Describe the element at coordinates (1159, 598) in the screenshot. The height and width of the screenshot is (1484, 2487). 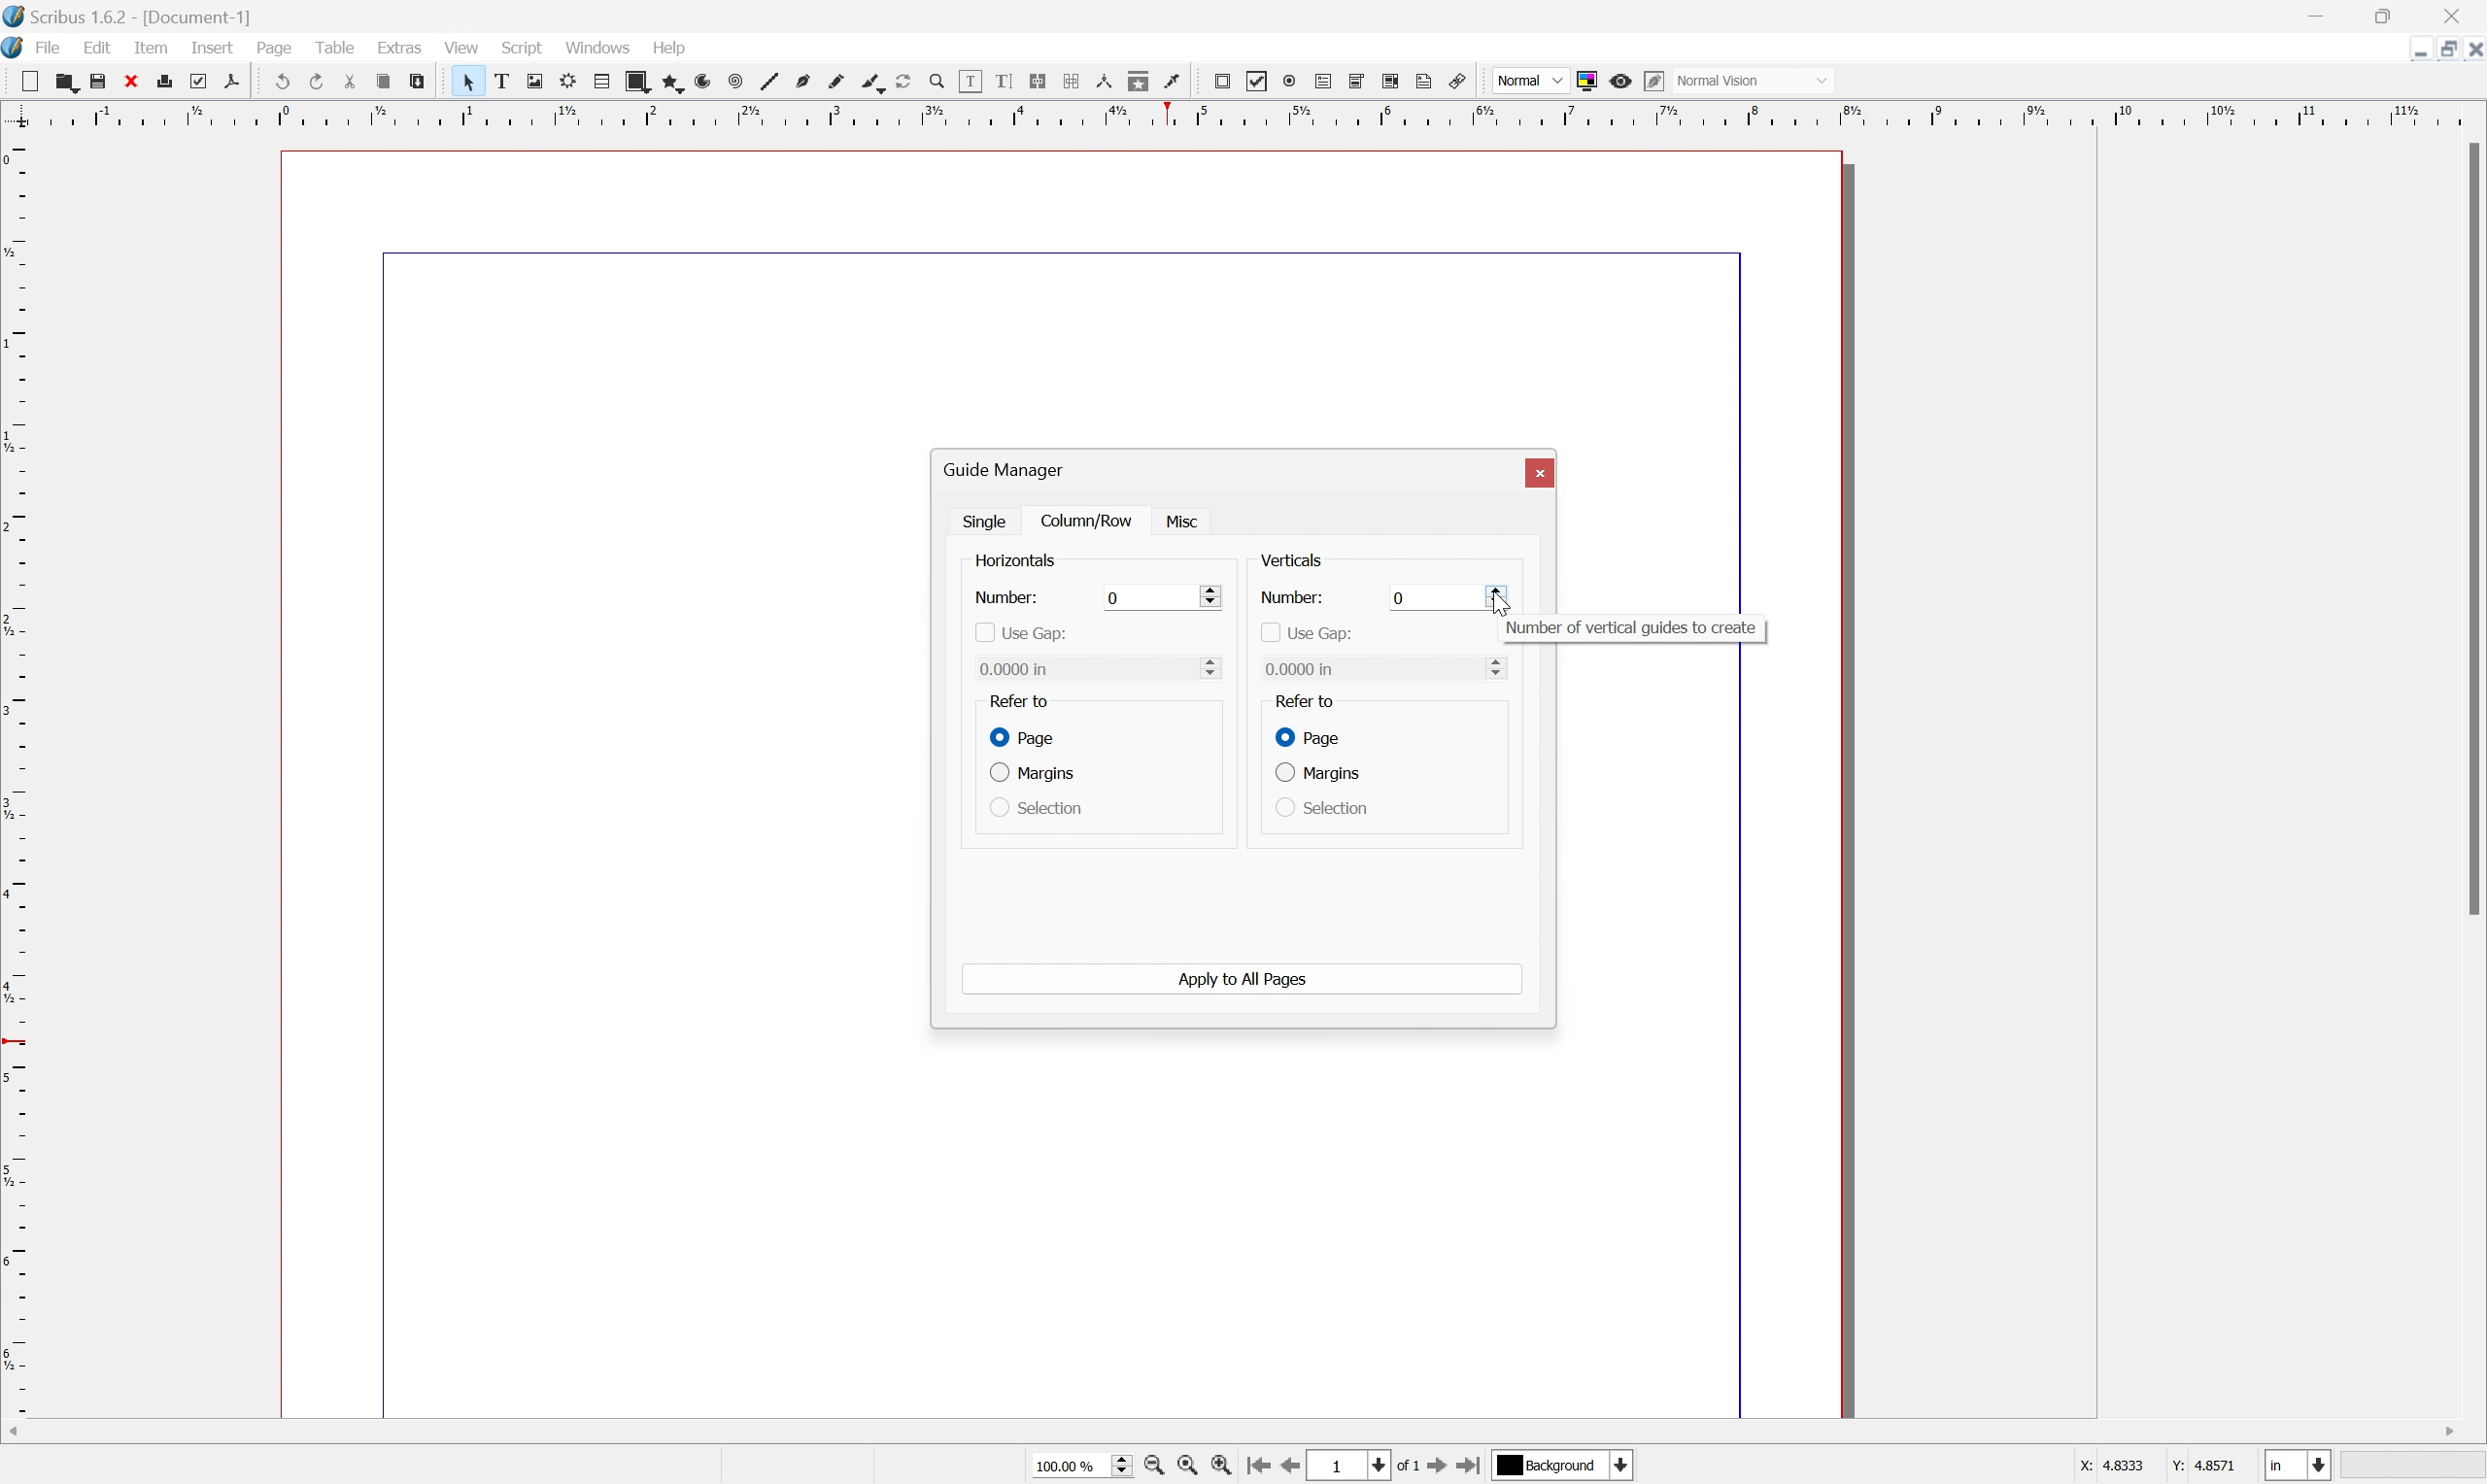
I see `0` at that location.